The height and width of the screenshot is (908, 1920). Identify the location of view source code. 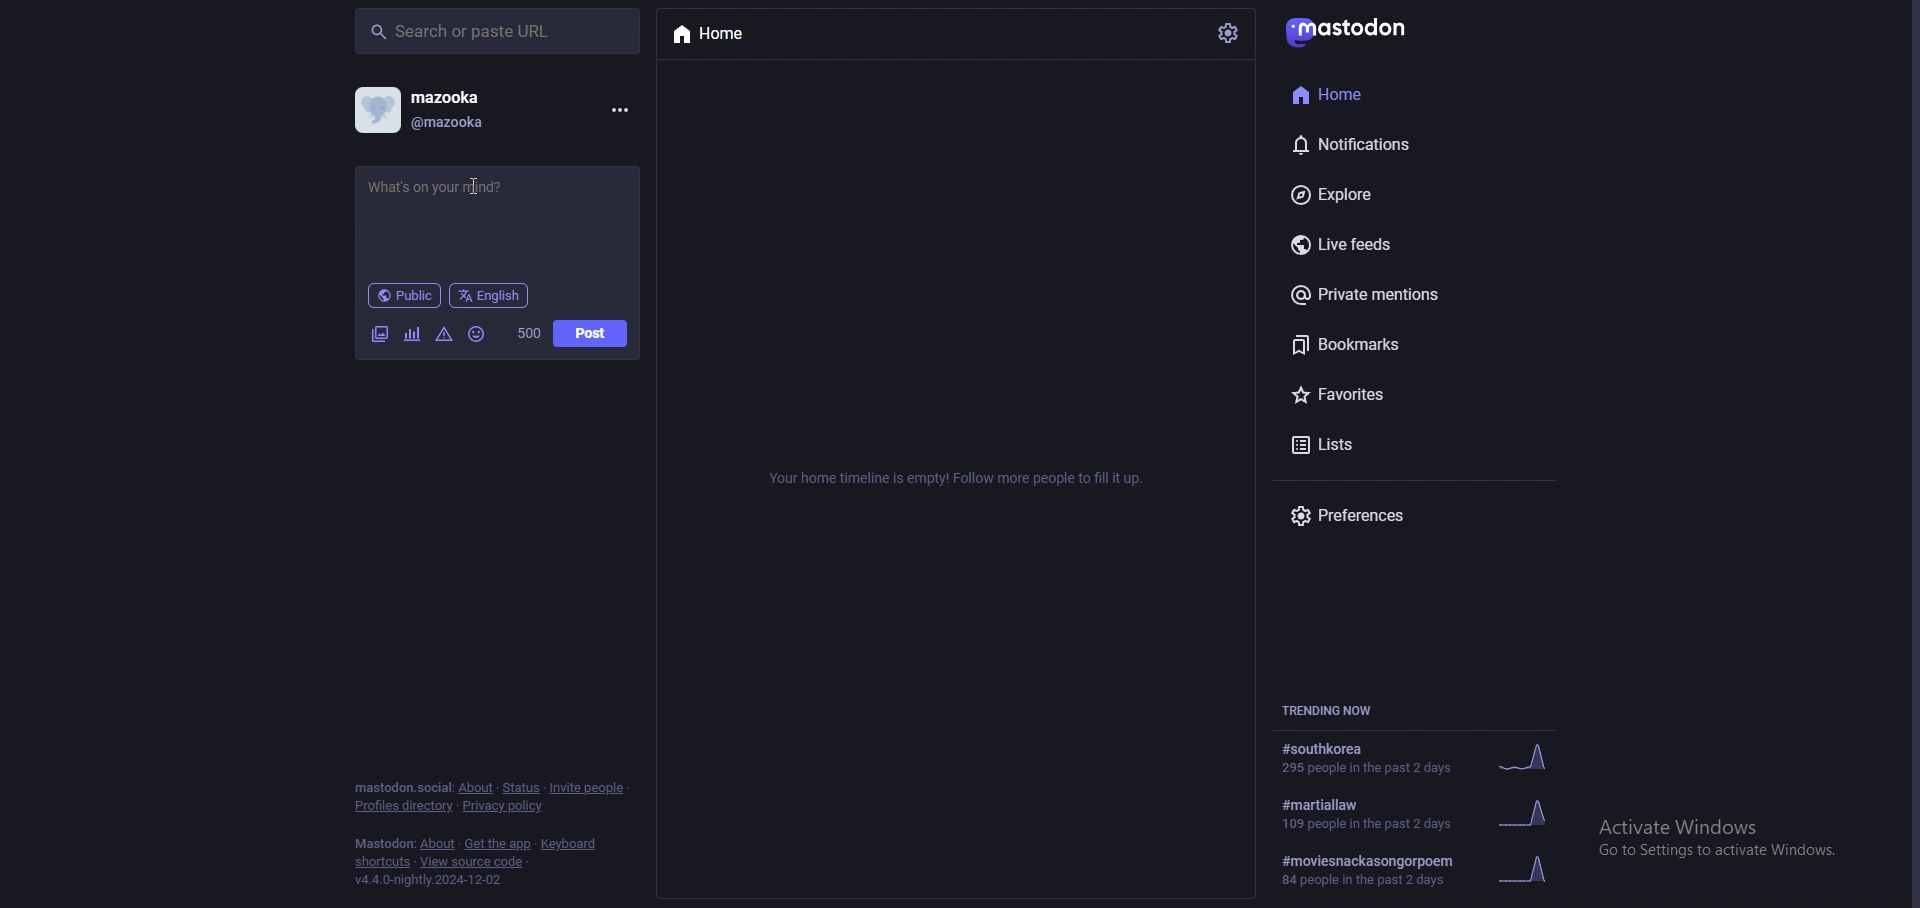
(473, 862).